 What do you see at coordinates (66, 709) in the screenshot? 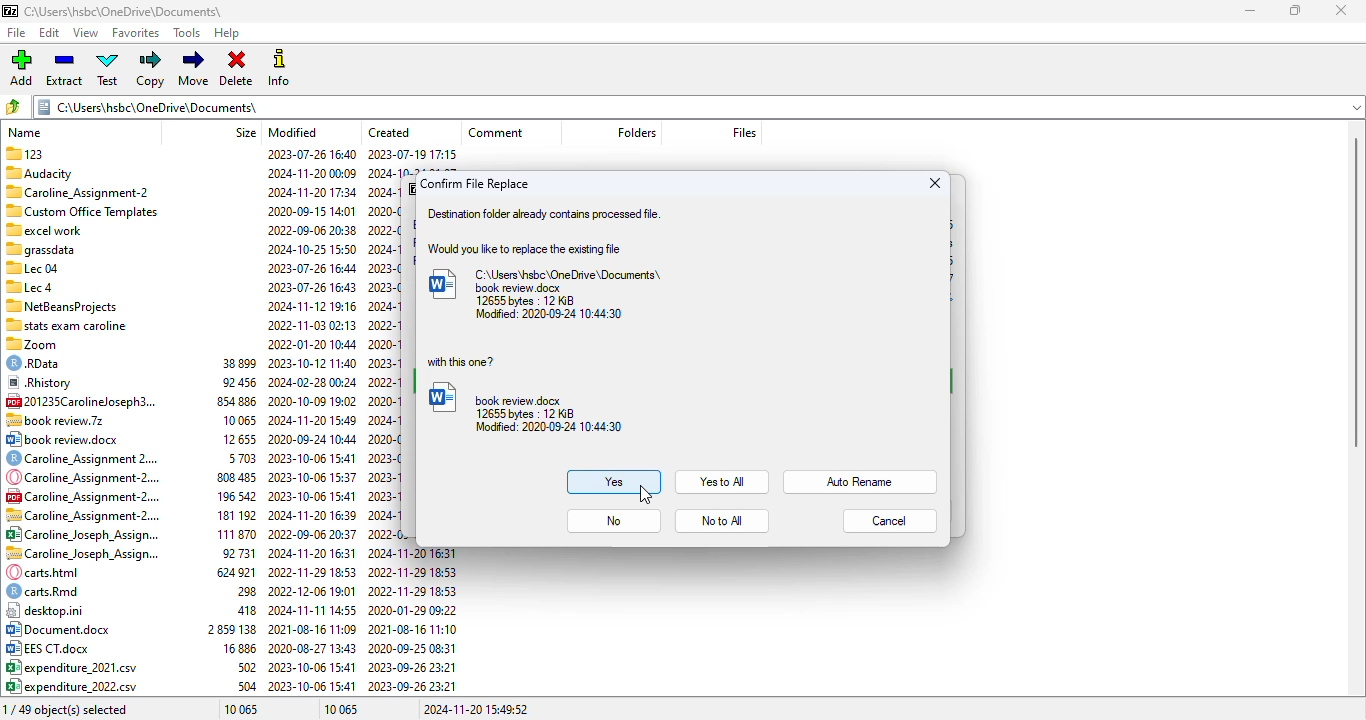
I see `0/49 object(s) selected` at bounding box center [66, 709].